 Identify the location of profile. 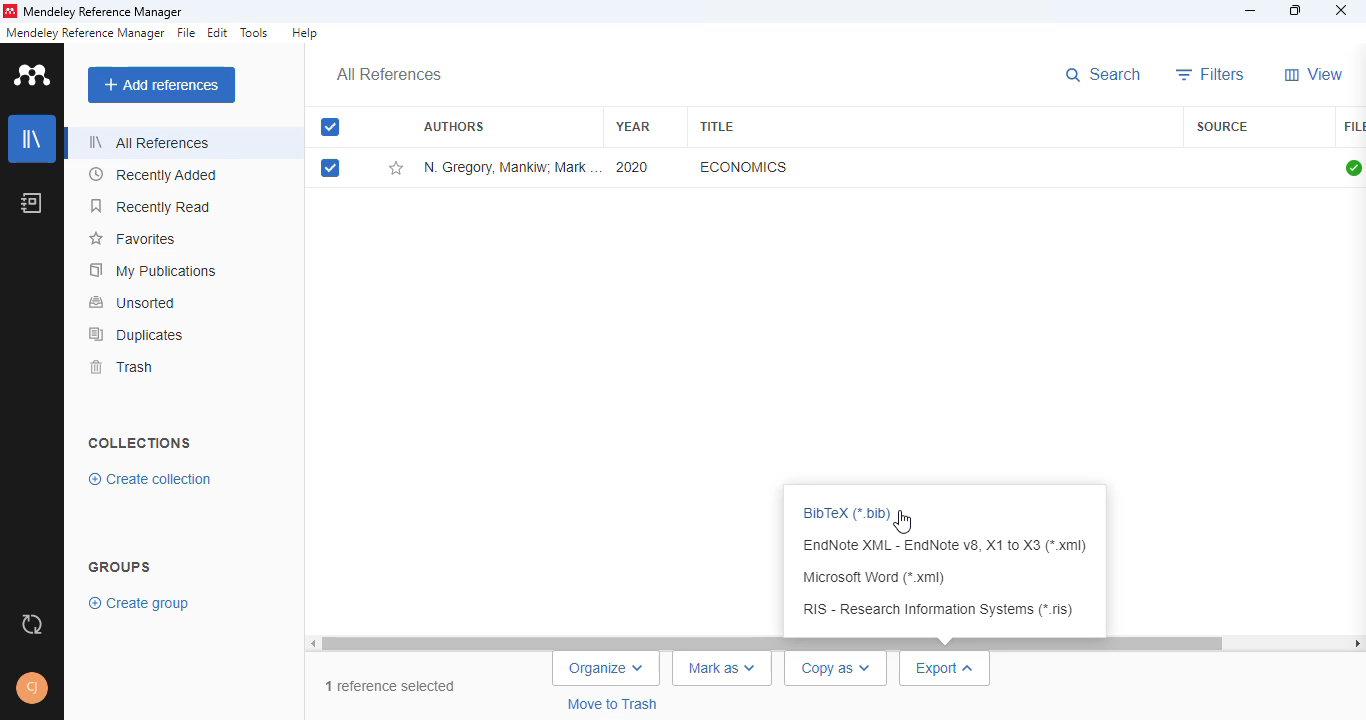
(32, 688).